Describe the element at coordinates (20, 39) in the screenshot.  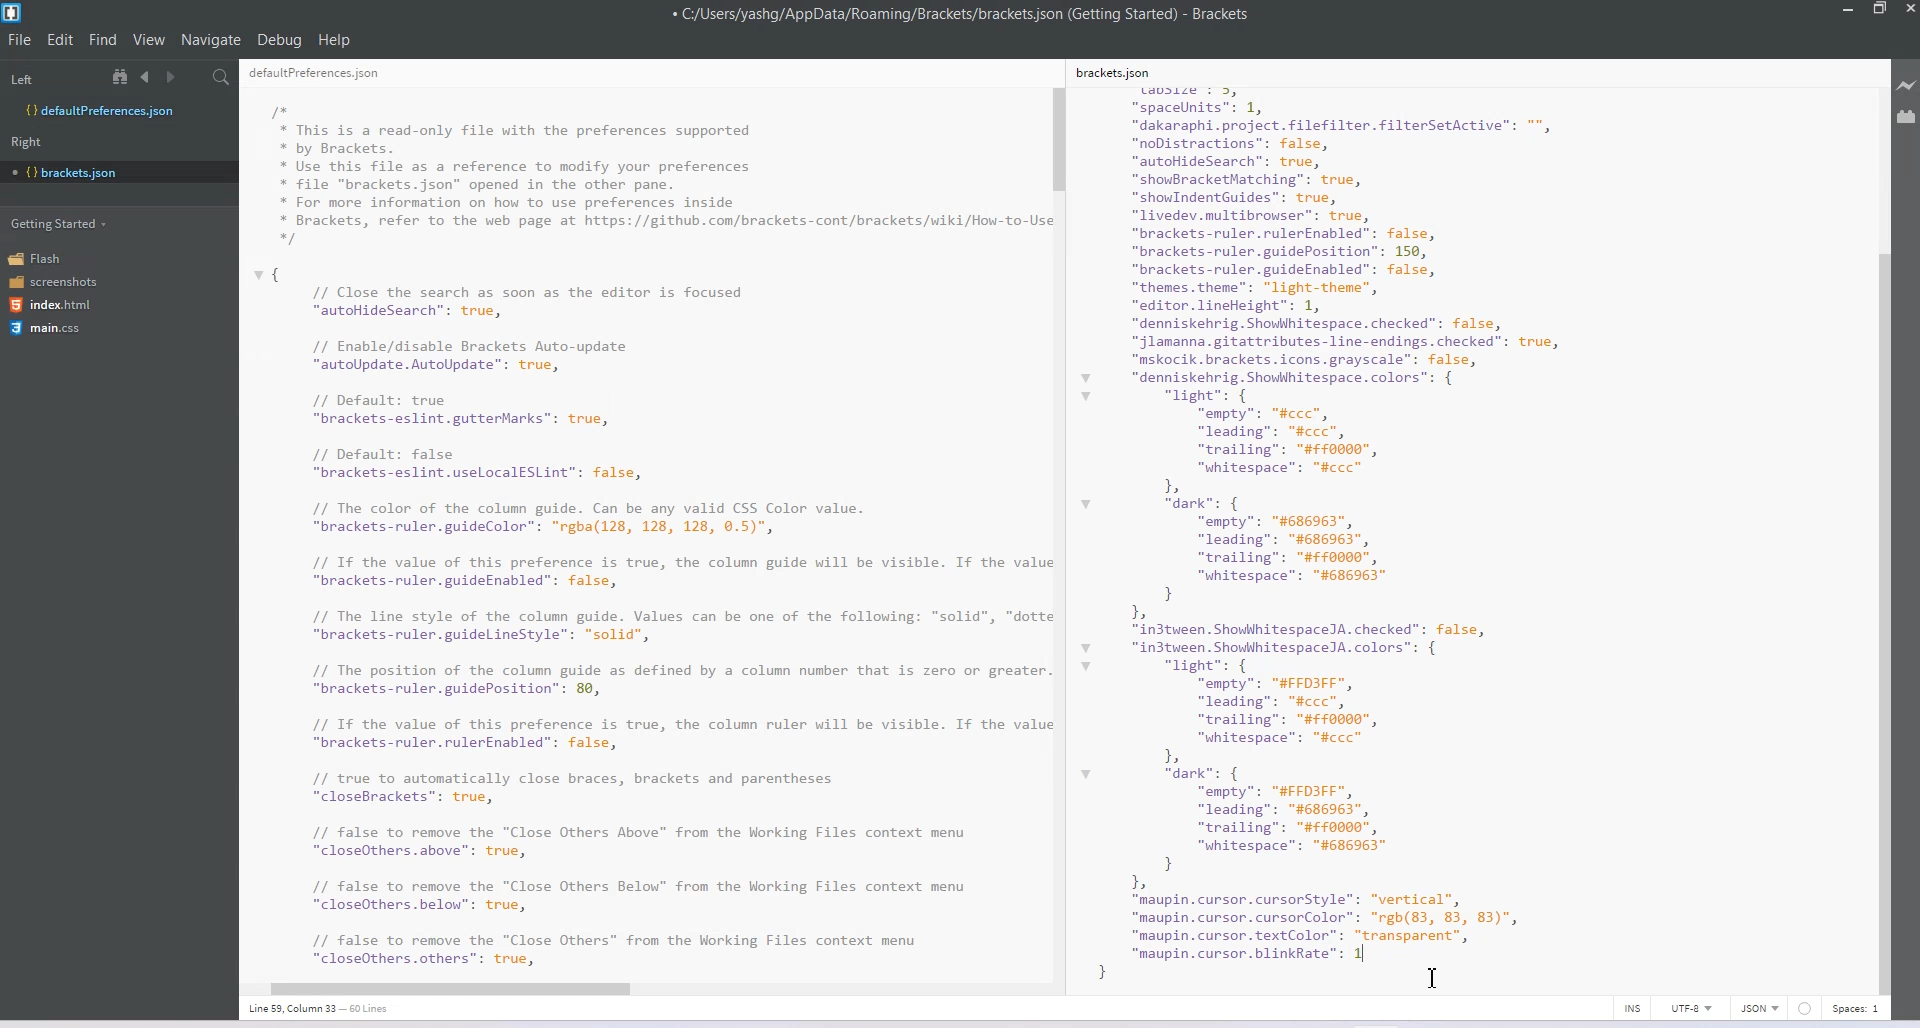
I see `File` at that location.